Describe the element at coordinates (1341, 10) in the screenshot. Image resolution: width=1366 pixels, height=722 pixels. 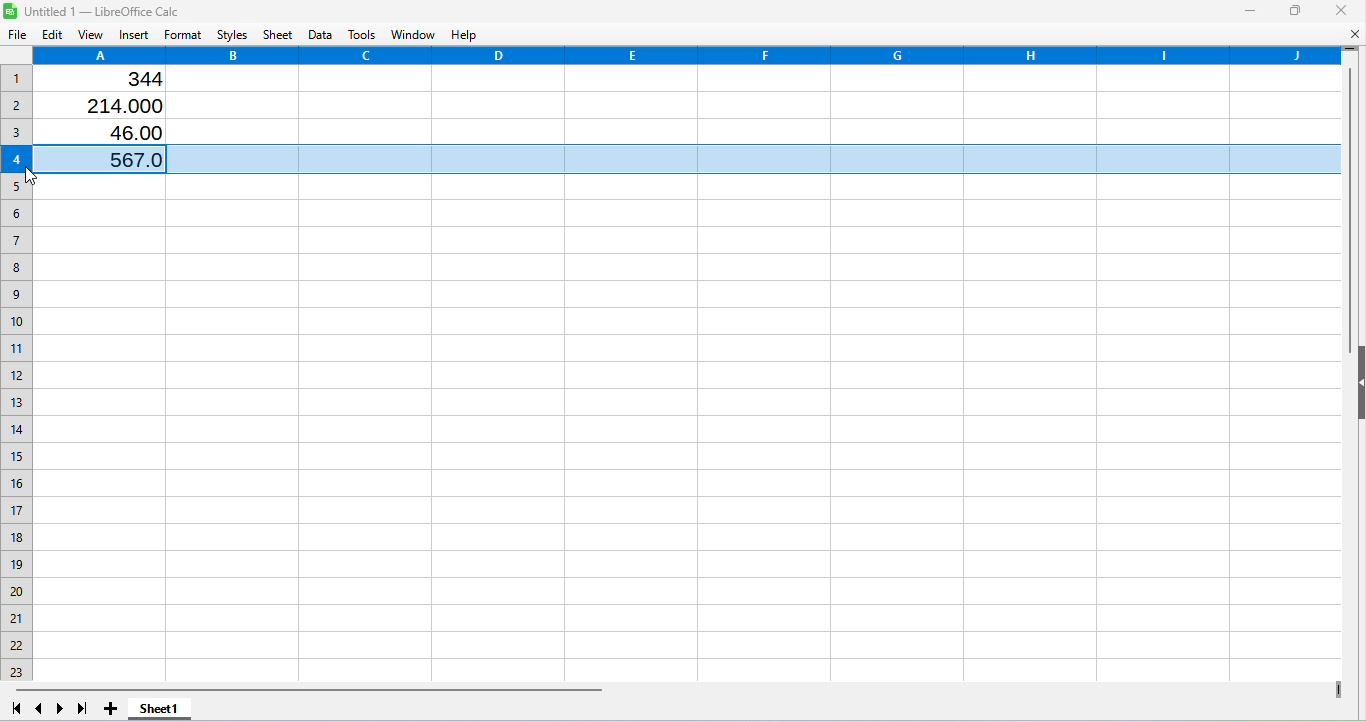
I see `Close` at that location.